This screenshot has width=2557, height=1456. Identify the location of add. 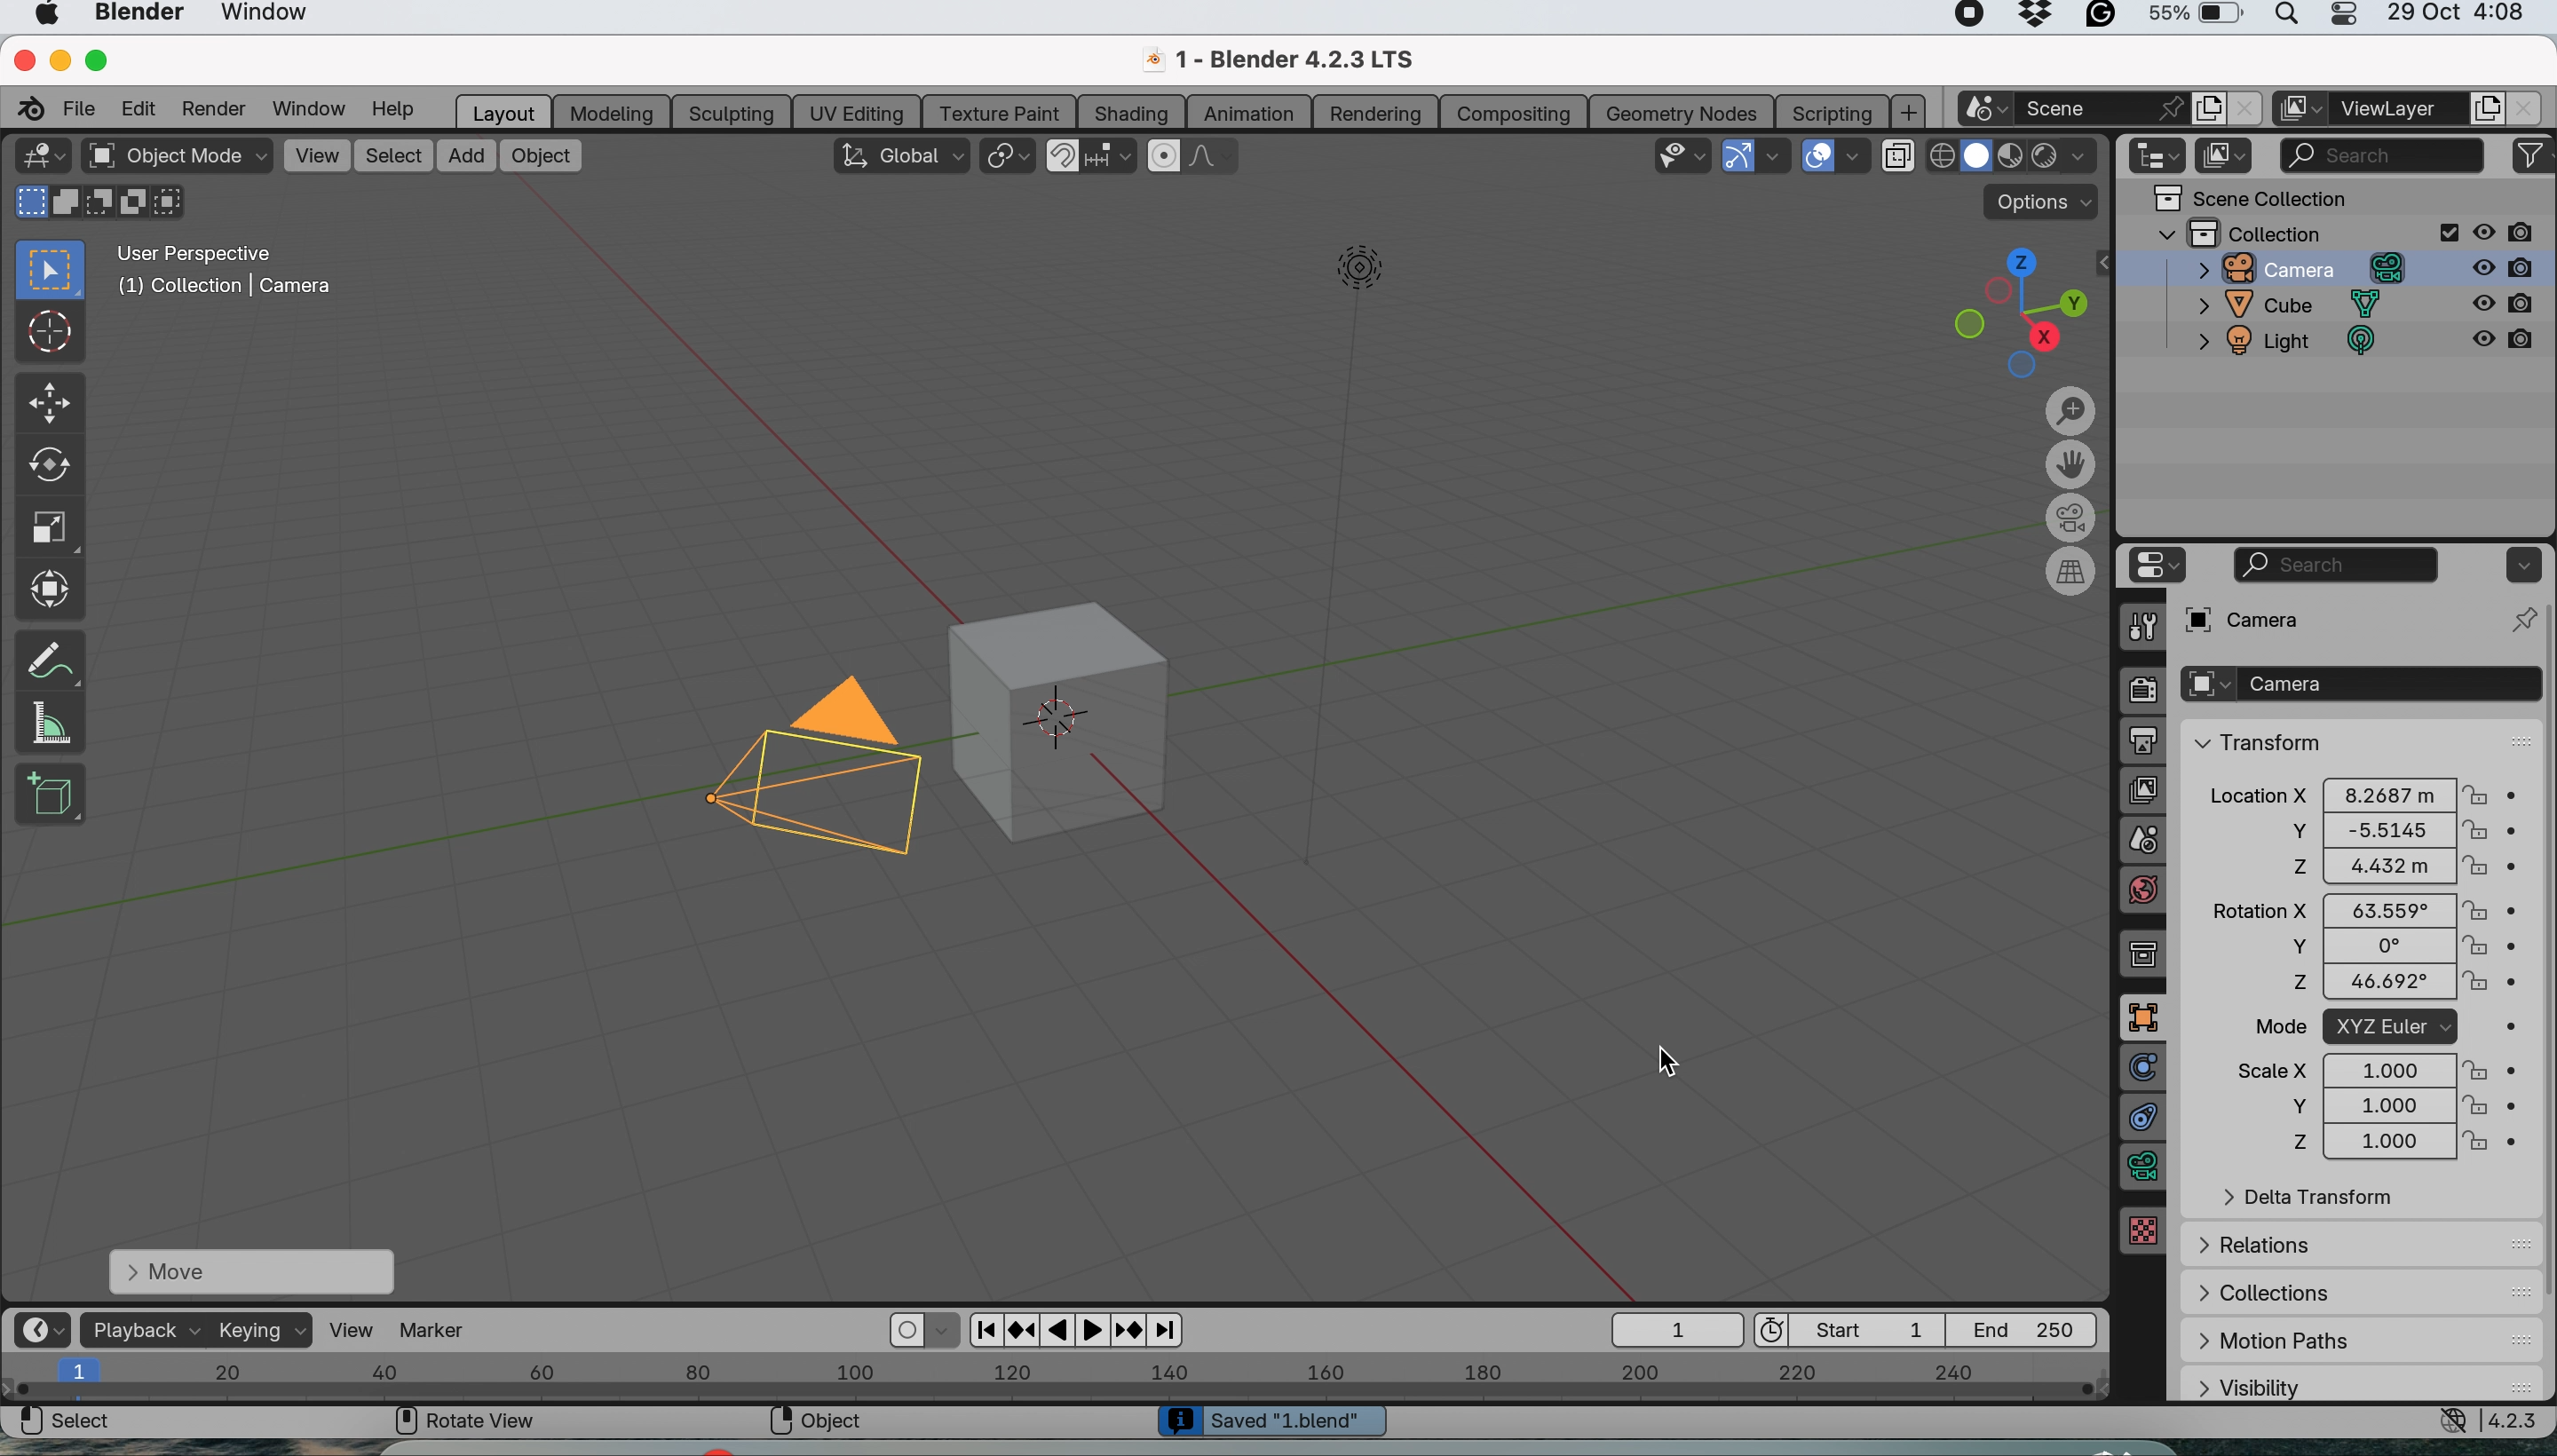
(1911, 112).